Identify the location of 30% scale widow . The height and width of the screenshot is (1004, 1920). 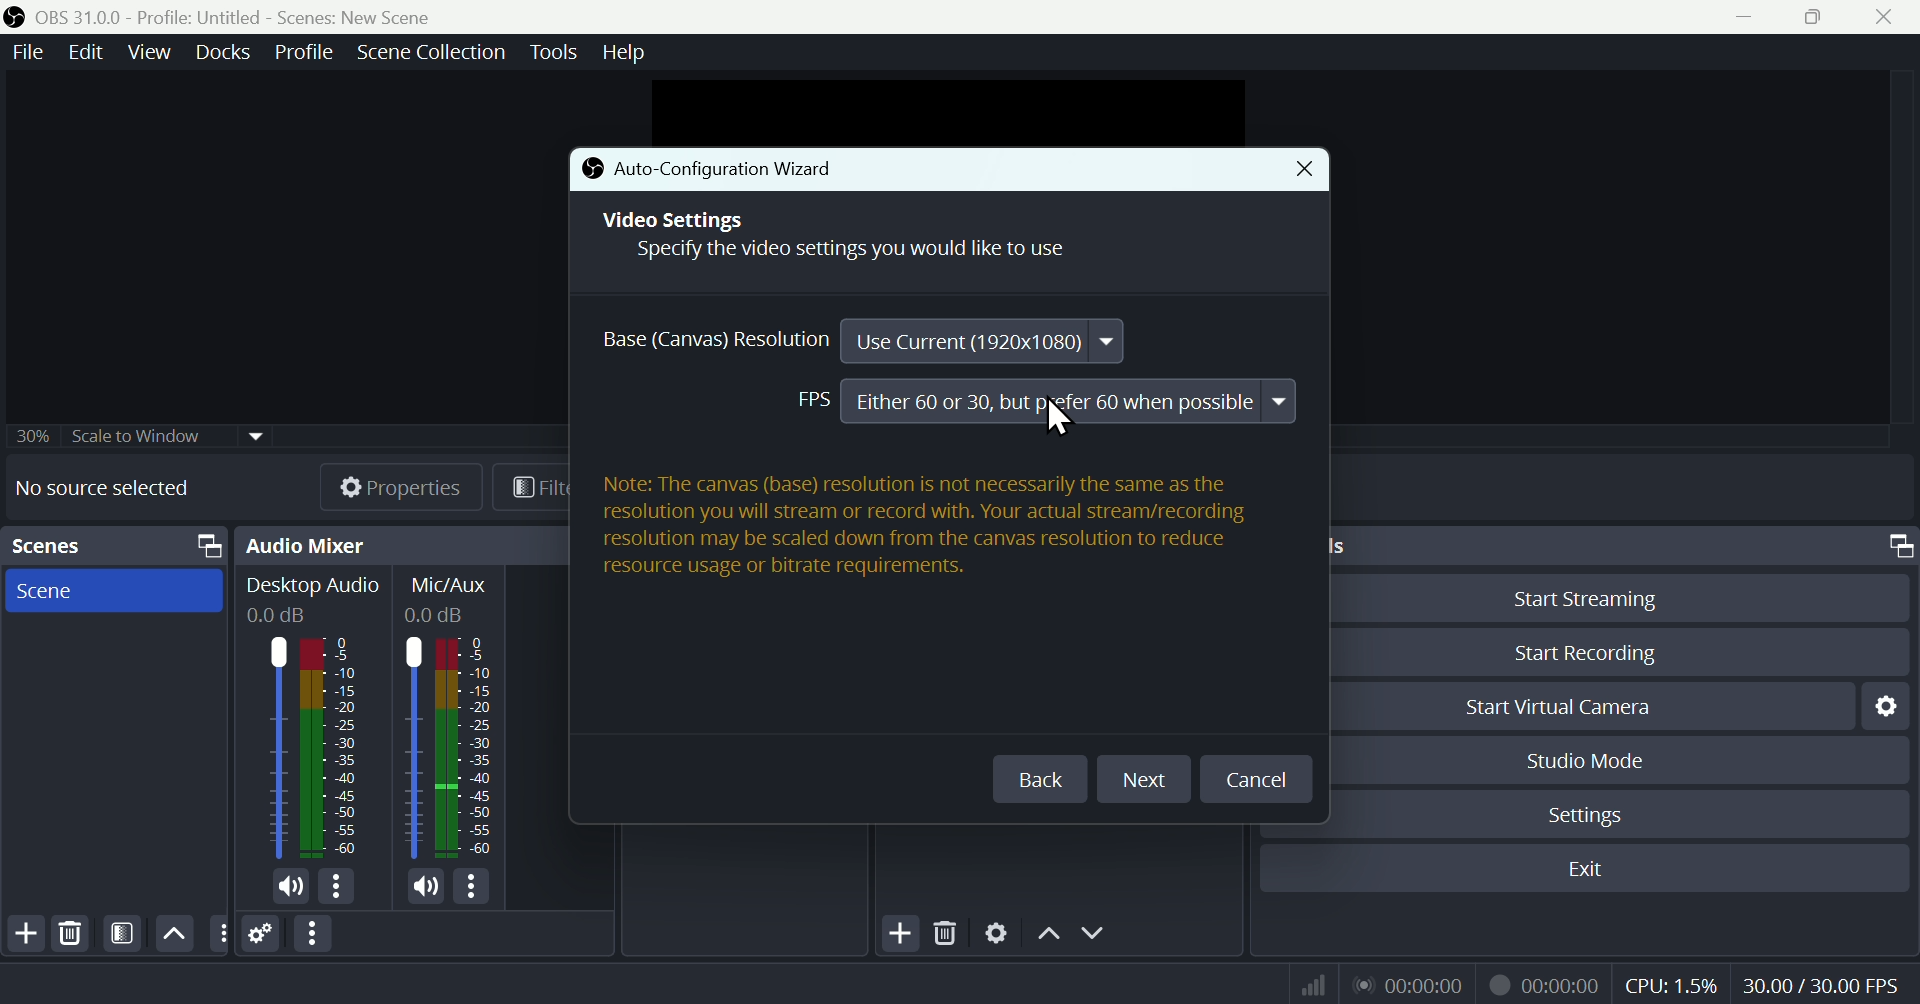
(167, 434).